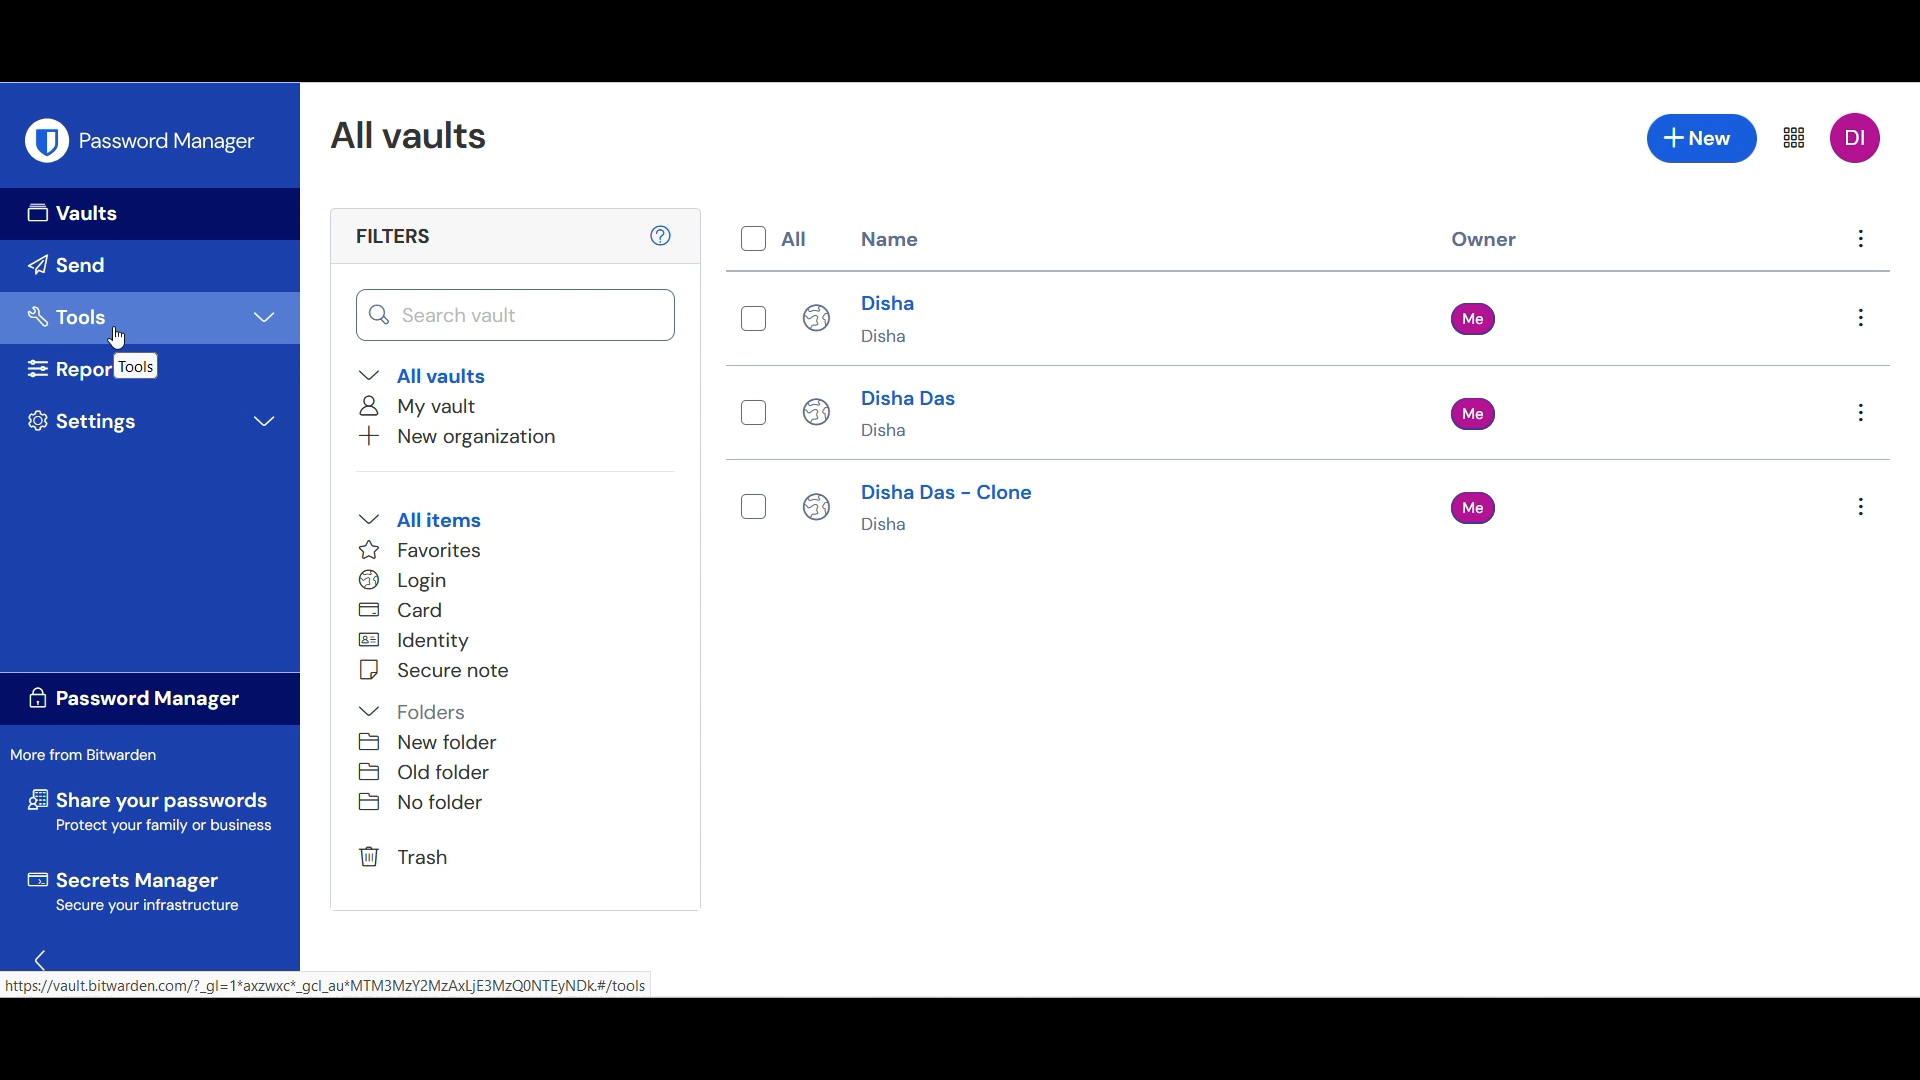 Image resolution: width=1920 pixels, height=1080 pixels. What do you see at coordinates (155, 422) in the screenshot?
I see `Settings` at bounding box center [155, 422].